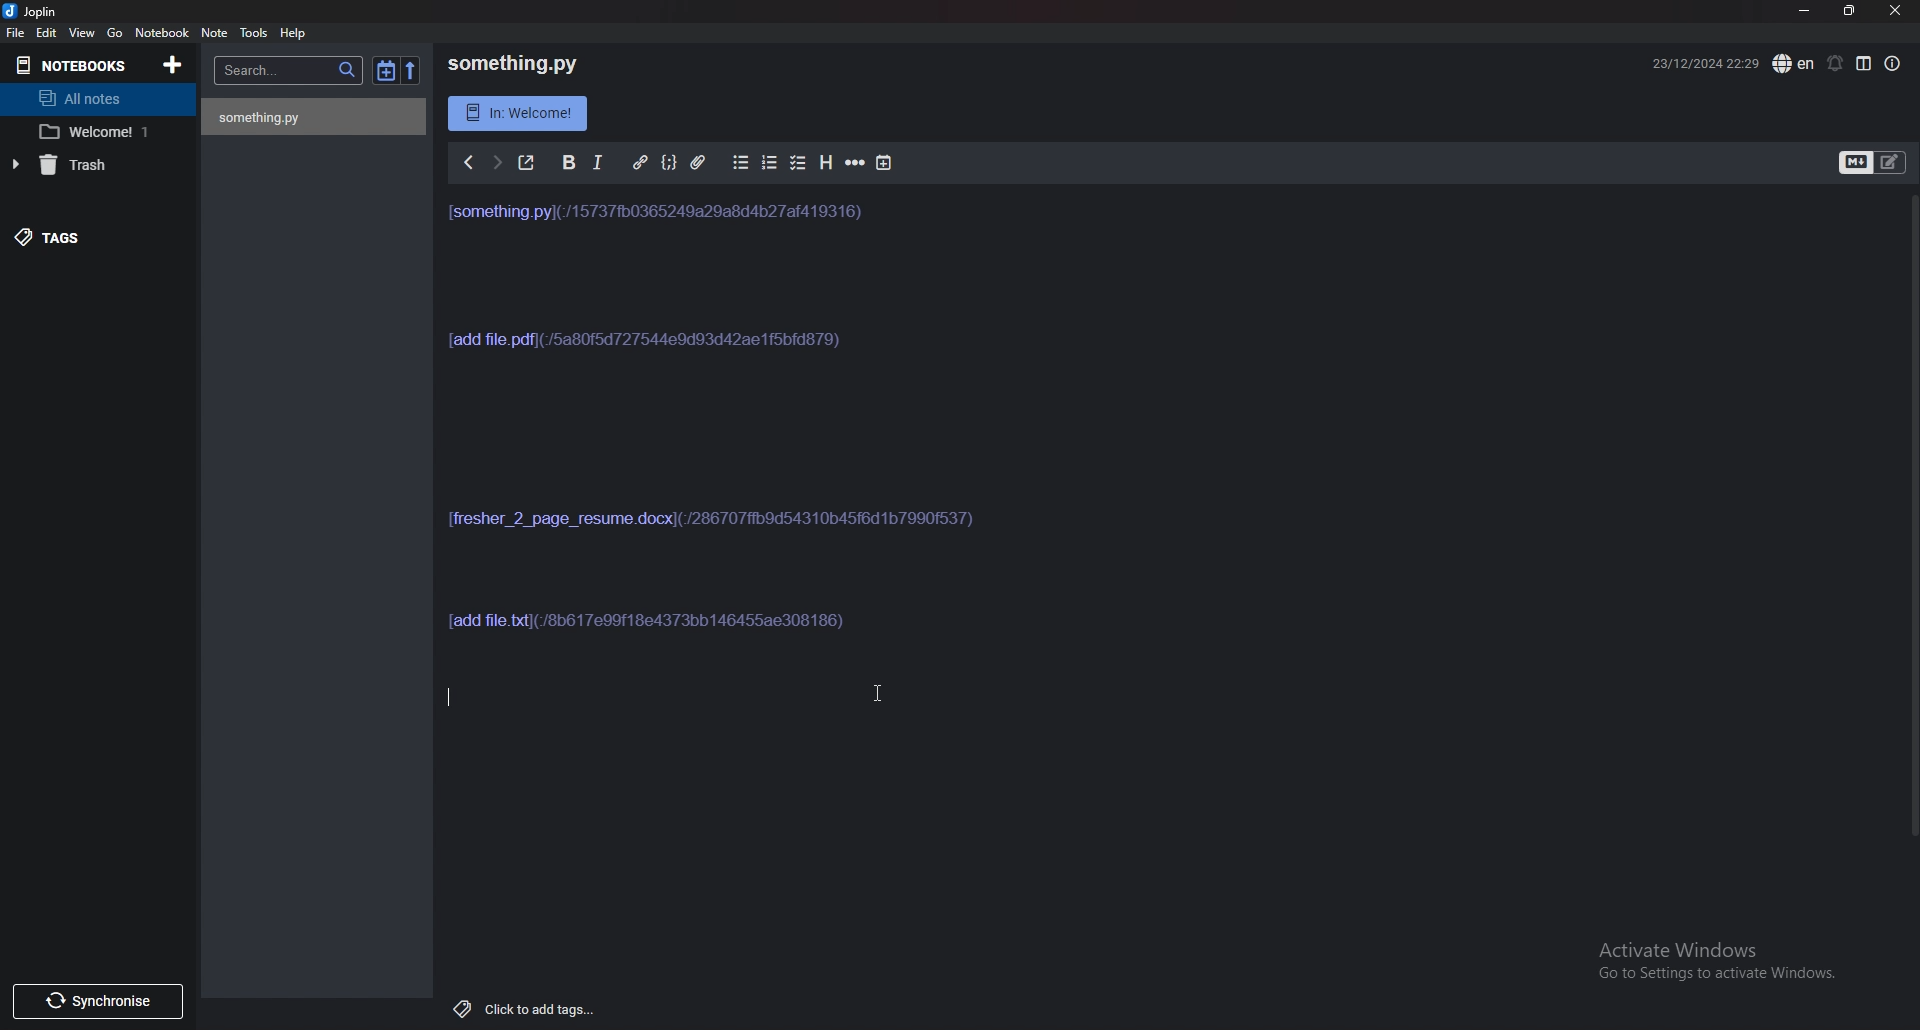 The image size is (1920, 1030). What do you see at coordinates (92, 235) in the screenshot?
I see `Tags` at bounding box center [92, 235].